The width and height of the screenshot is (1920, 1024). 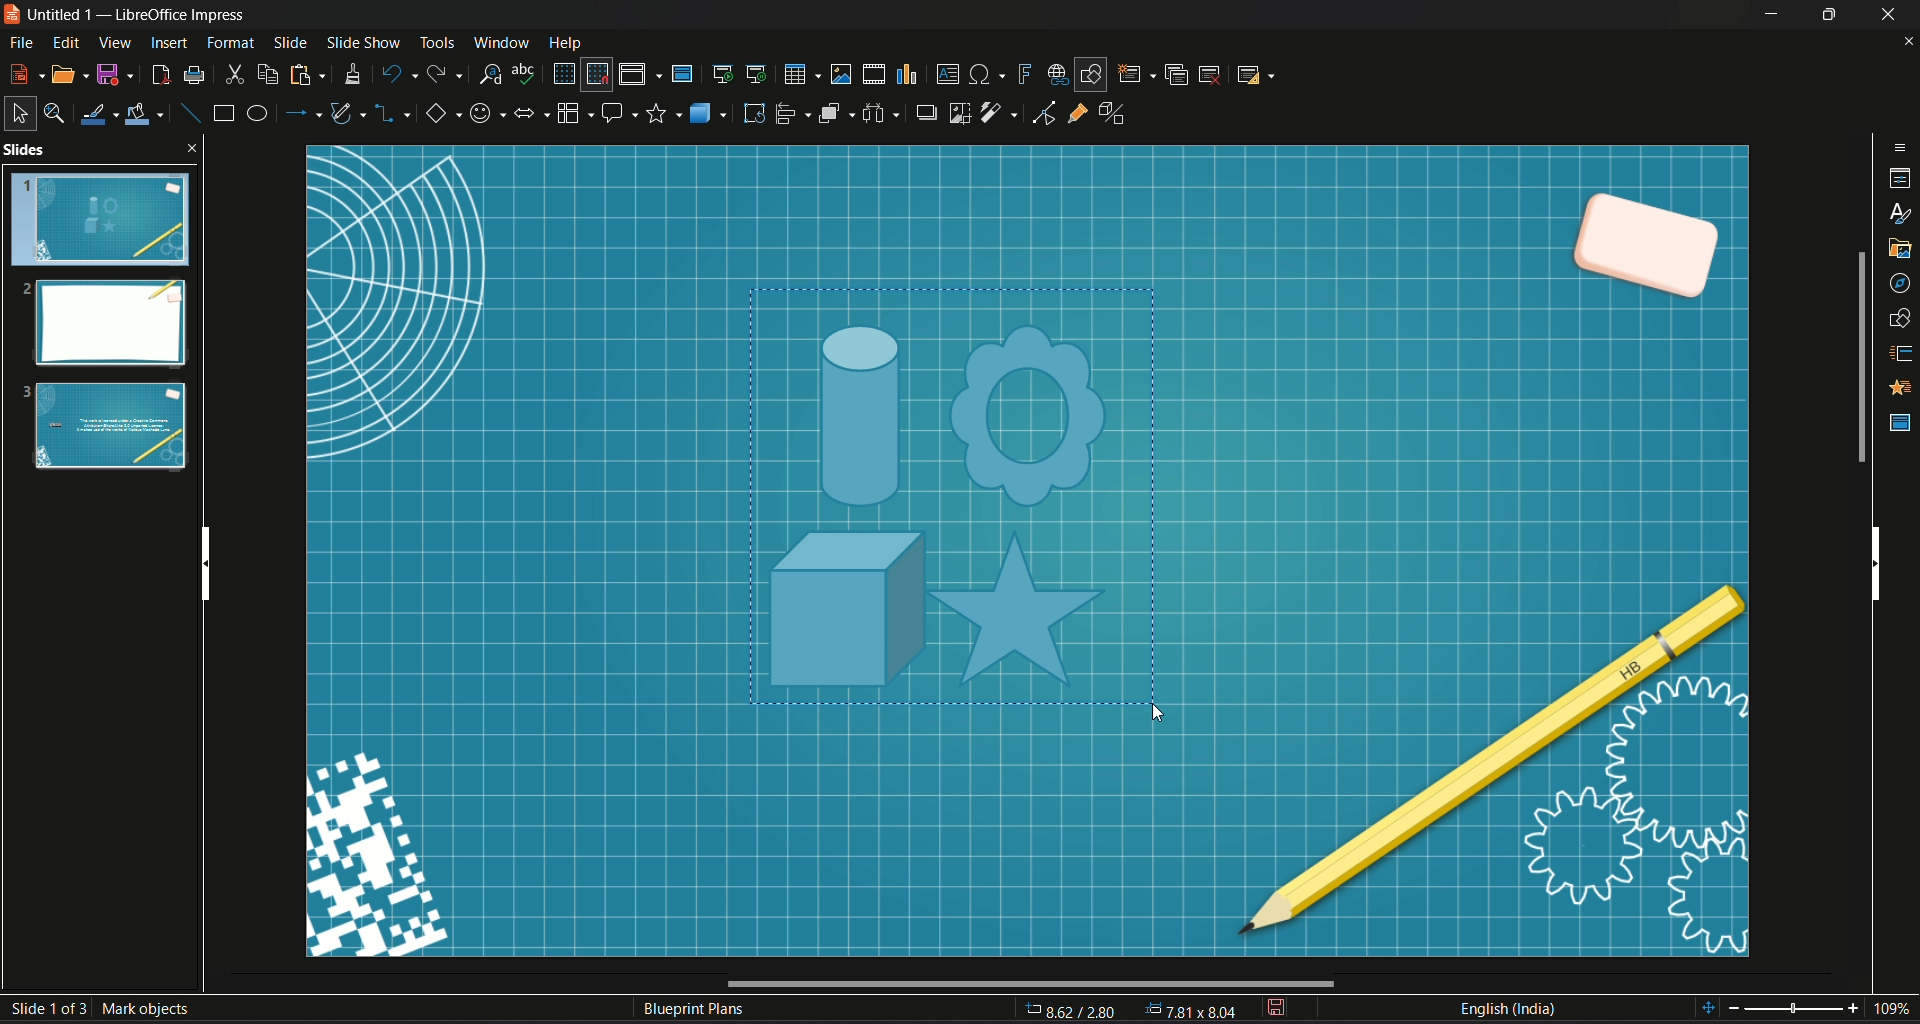 I want to click on insert, so click(x=167, y=43).